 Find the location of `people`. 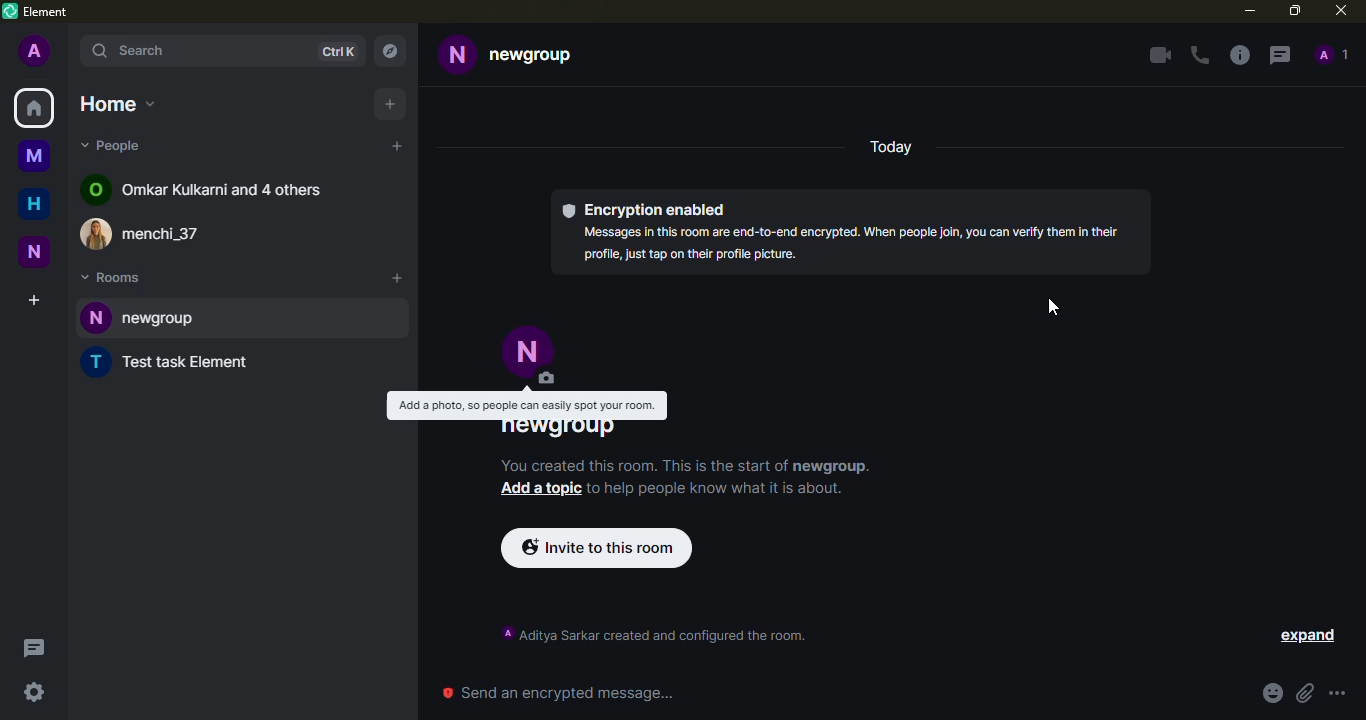

people is located at coordinates (114, 145).